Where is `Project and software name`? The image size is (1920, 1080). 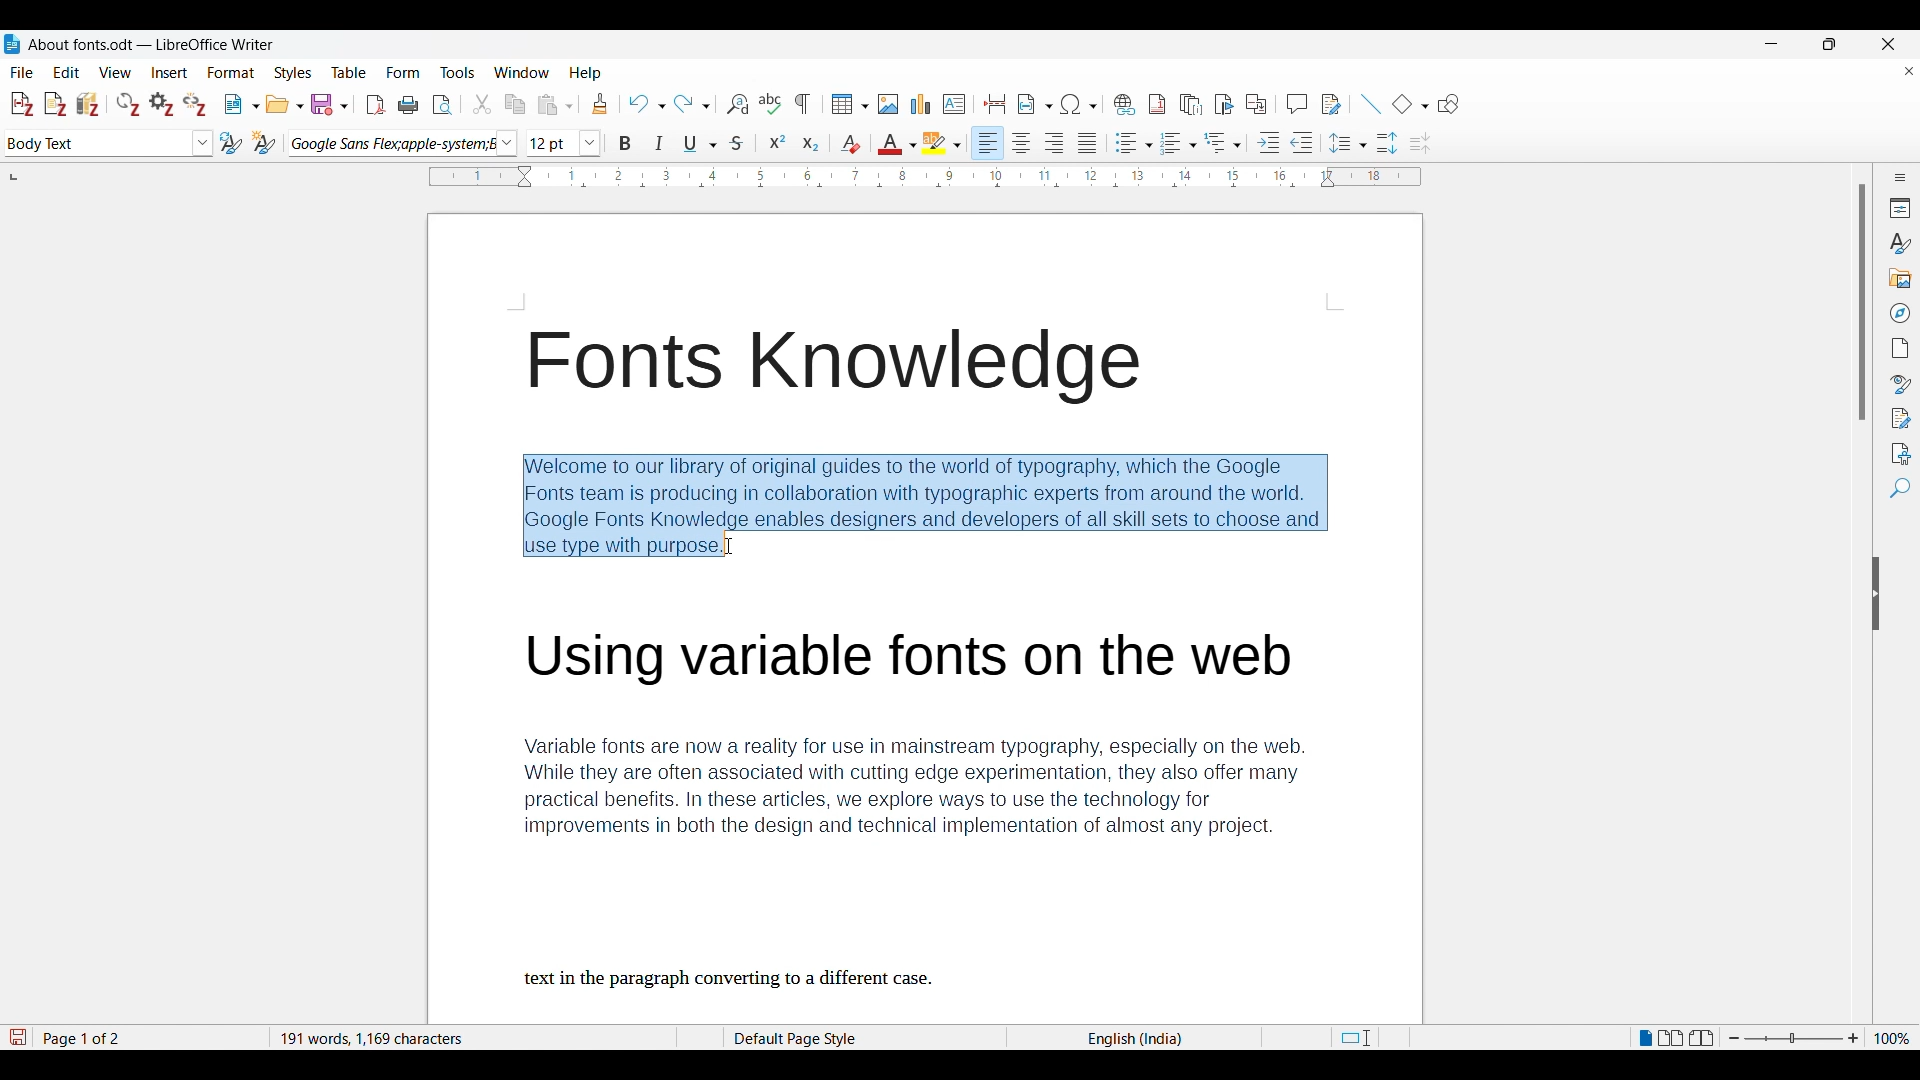 Project and software name is located at coordinates (152, 45).